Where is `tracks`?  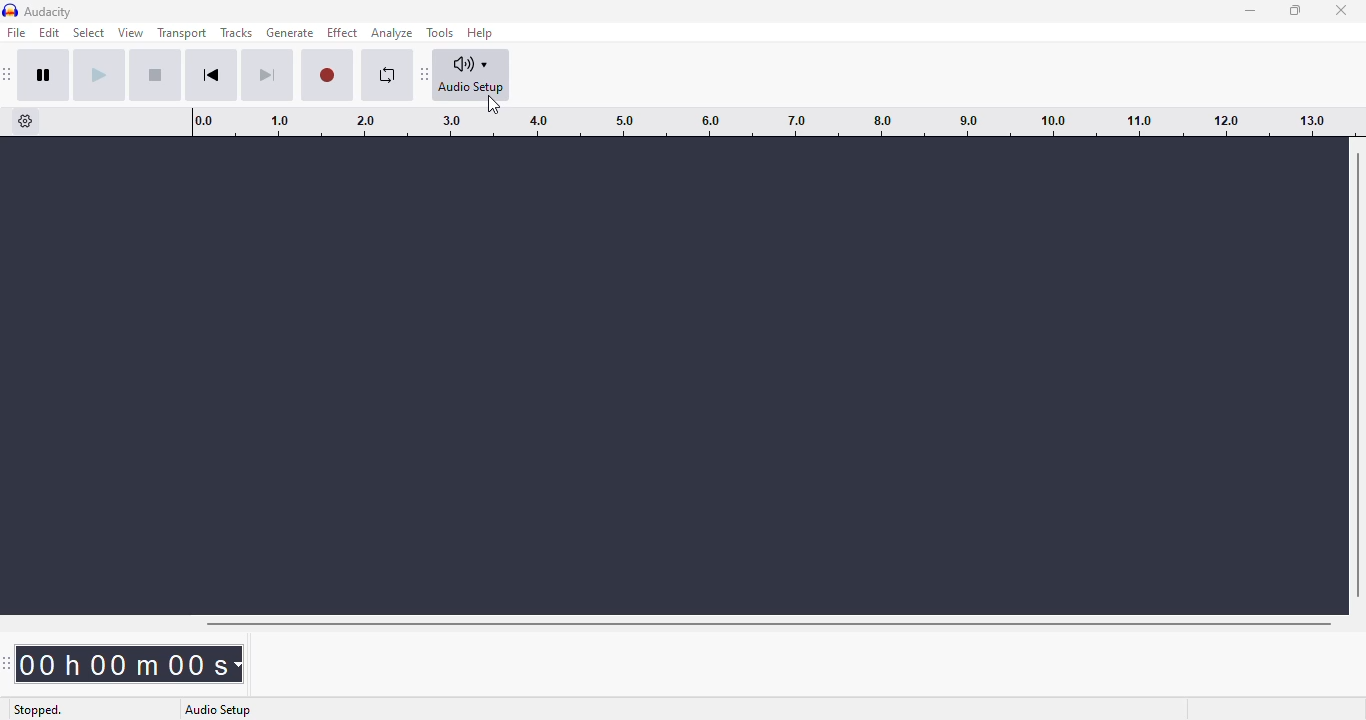
tracks is located at coordinates (236, 33).